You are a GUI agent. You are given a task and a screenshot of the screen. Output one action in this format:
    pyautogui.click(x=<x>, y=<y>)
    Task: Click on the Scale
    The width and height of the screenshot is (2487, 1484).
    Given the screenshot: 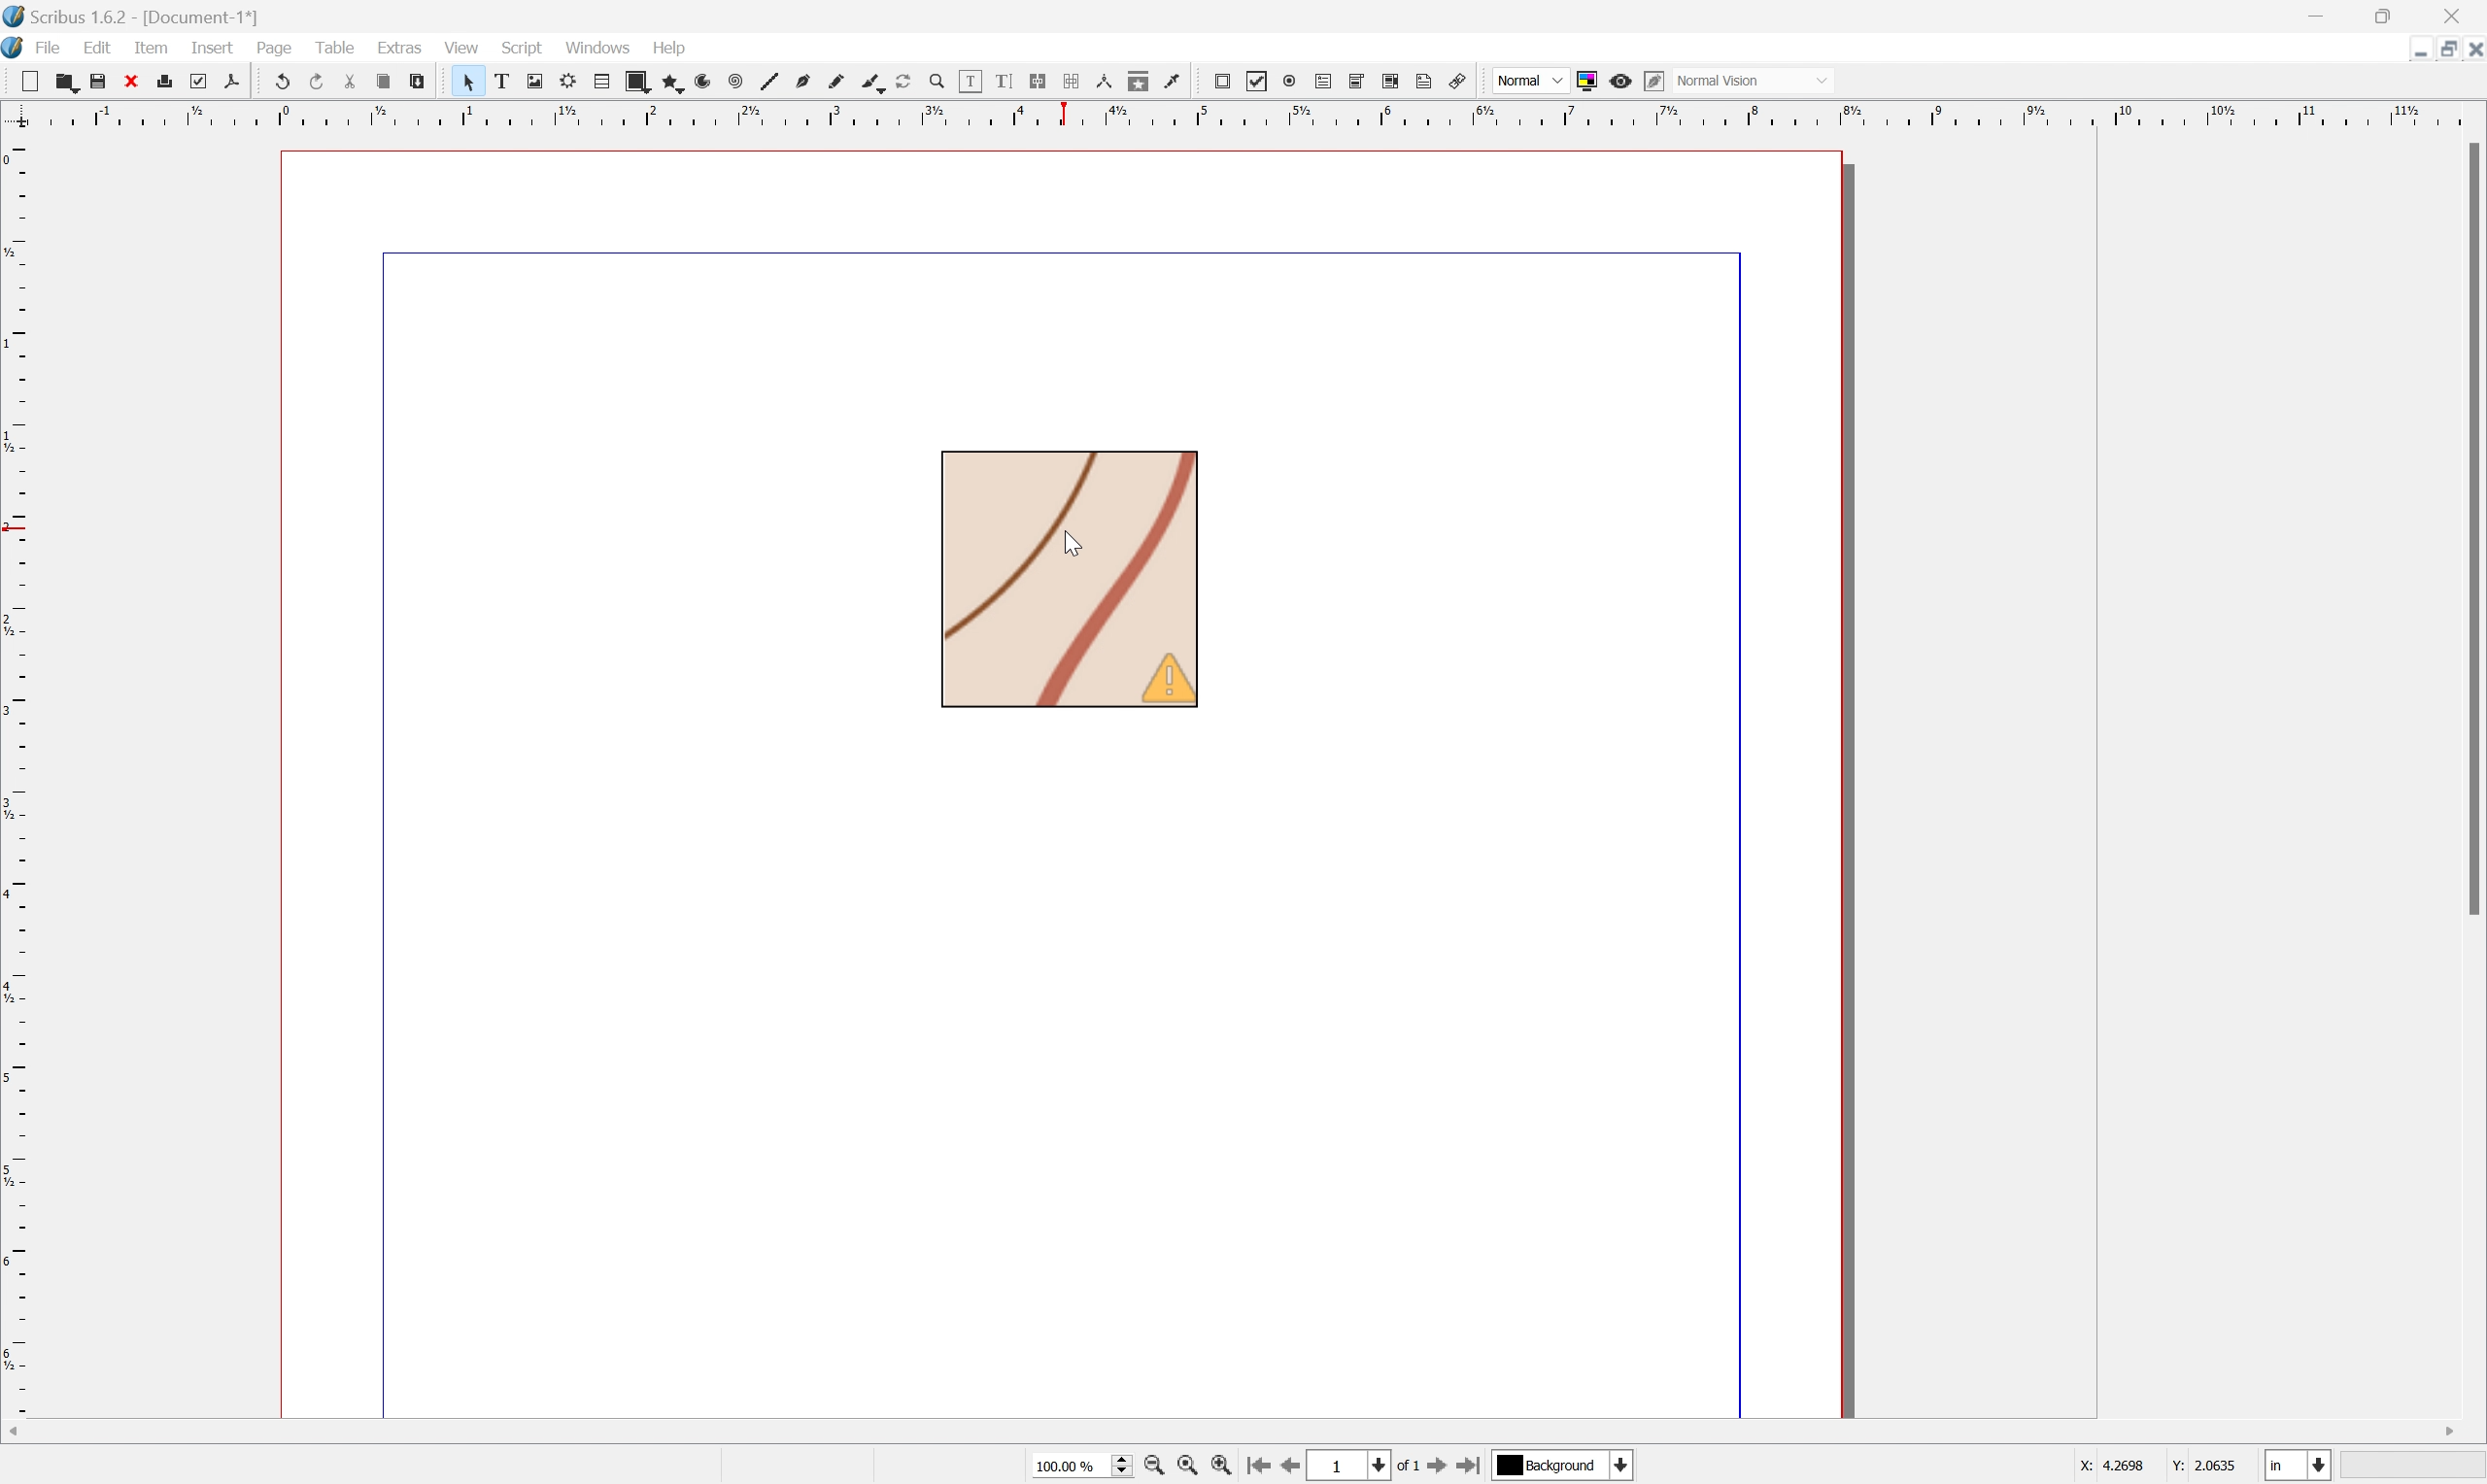 What is the action you would take?
    pyautogui.click(x=16, y=775)
    